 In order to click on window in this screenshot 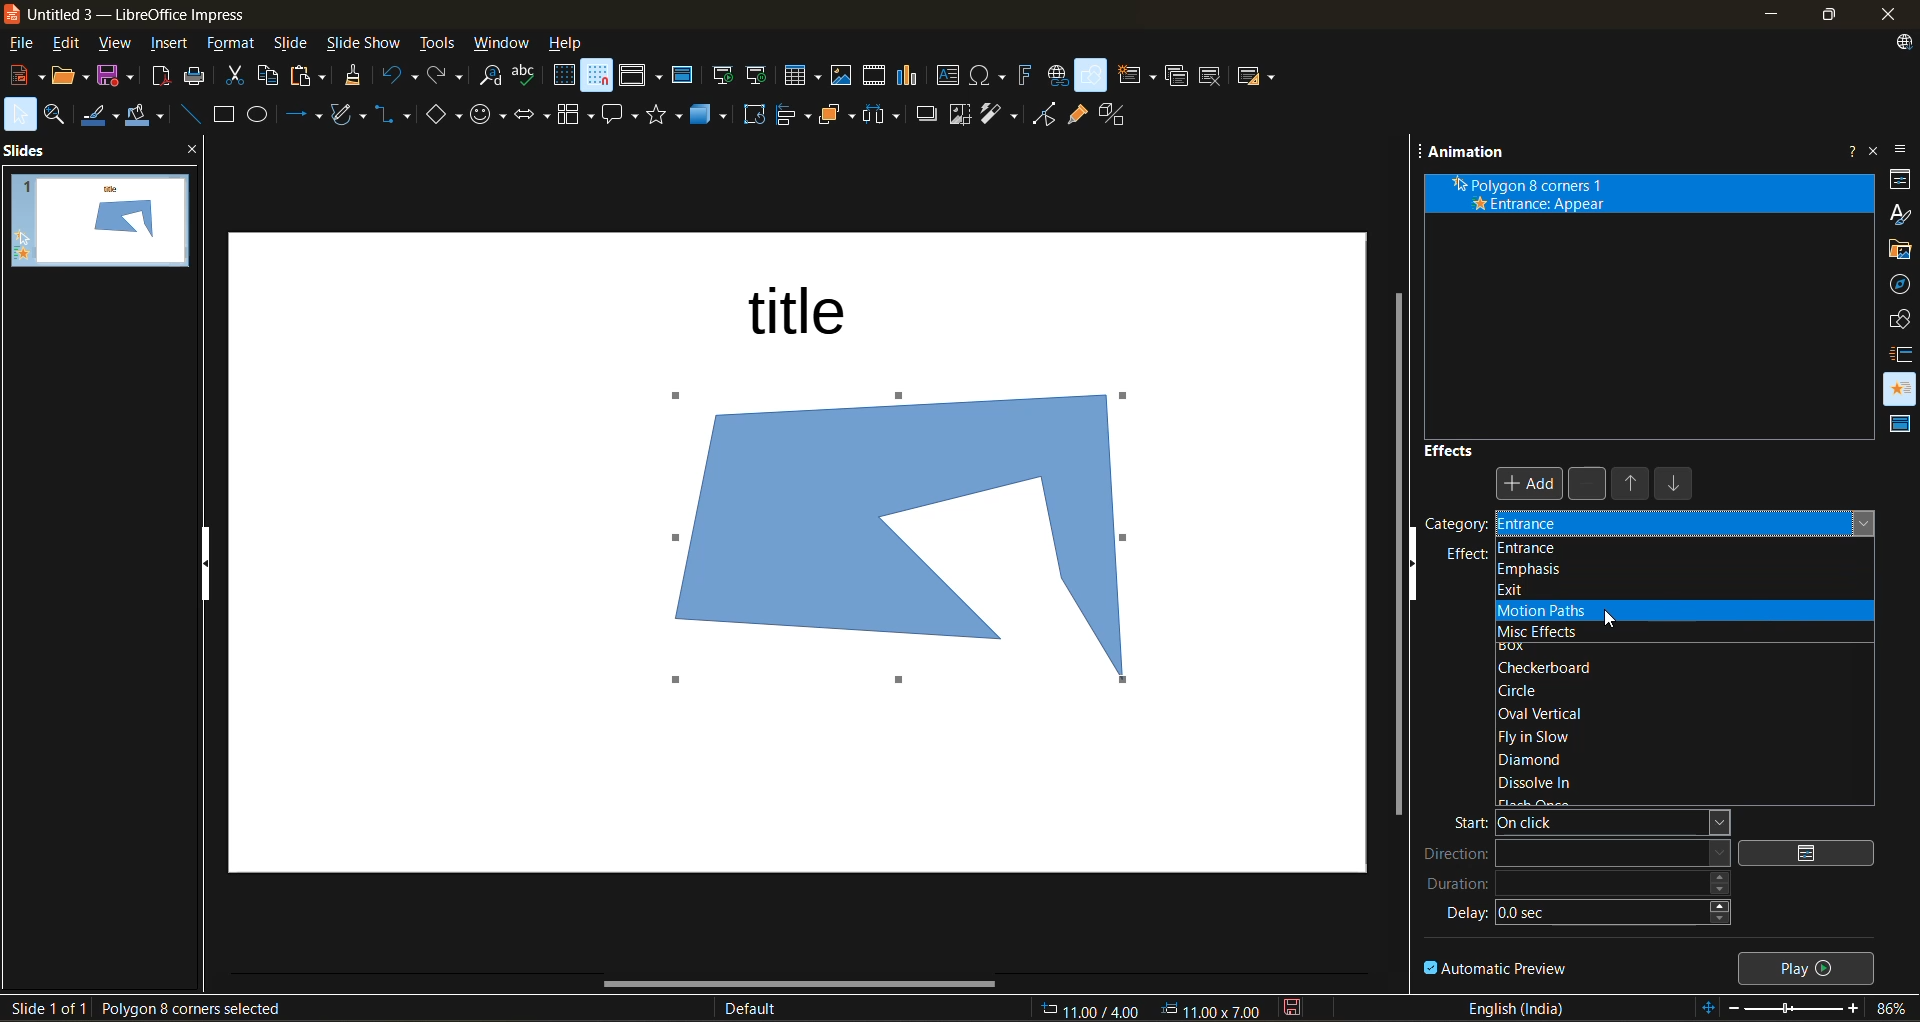, I will do `click(502, 44)`.